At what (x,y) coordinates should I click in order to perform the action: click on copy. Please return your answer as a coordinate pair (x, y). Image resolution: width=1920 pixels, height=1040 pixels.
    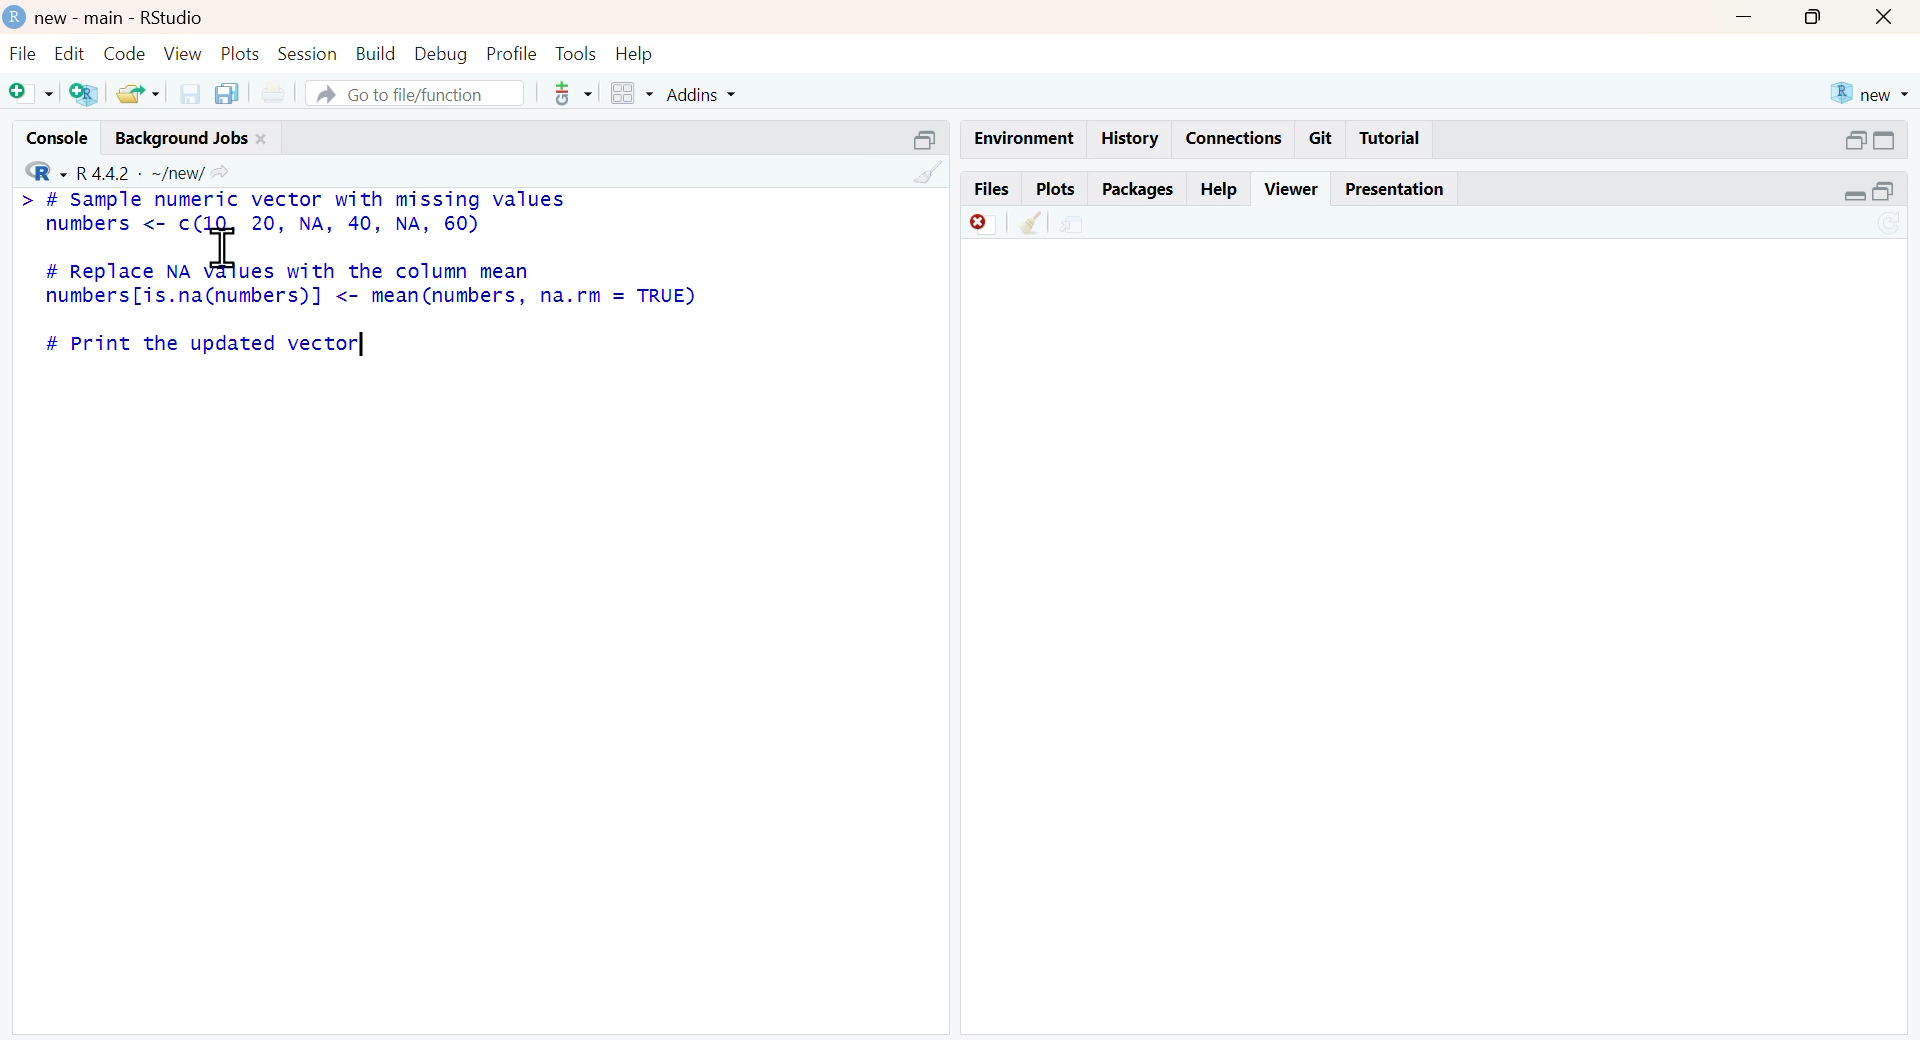
    Looking at the image, I should click on (227, 94).